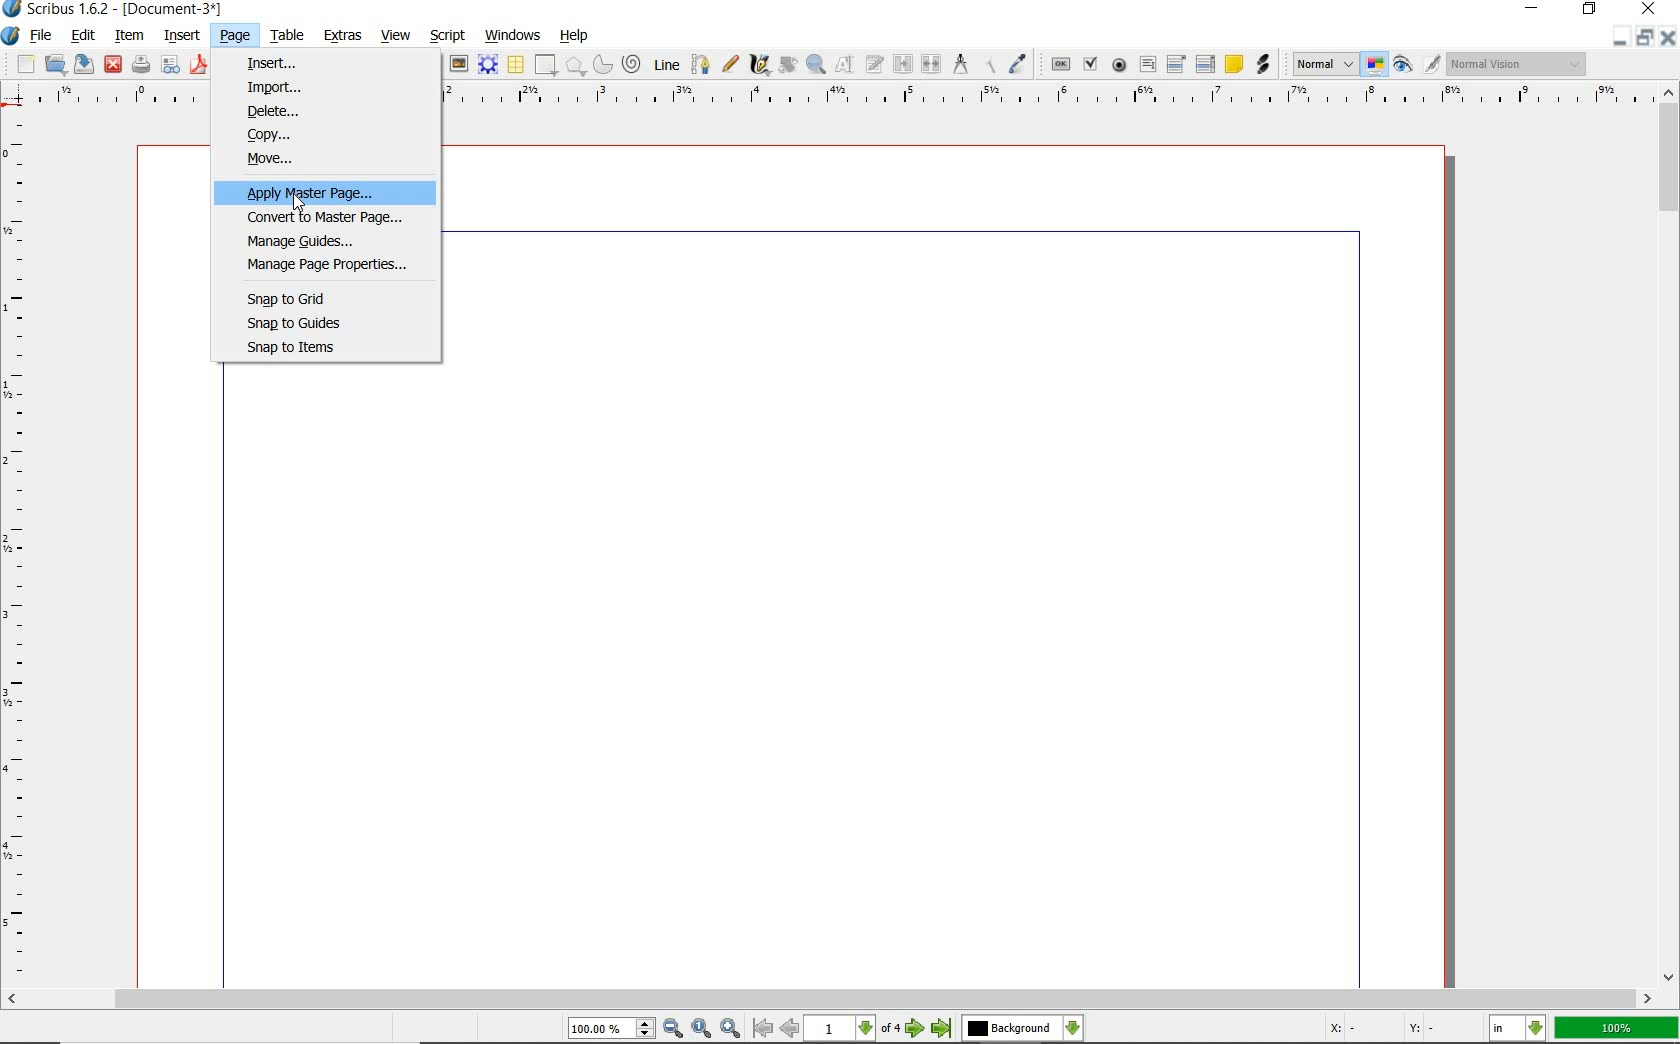 This screenshot has width=1680, height=1044. Describe the element at coordinates (1432, 65) in the screenshot. I see `Edit in preview mode` at that location.